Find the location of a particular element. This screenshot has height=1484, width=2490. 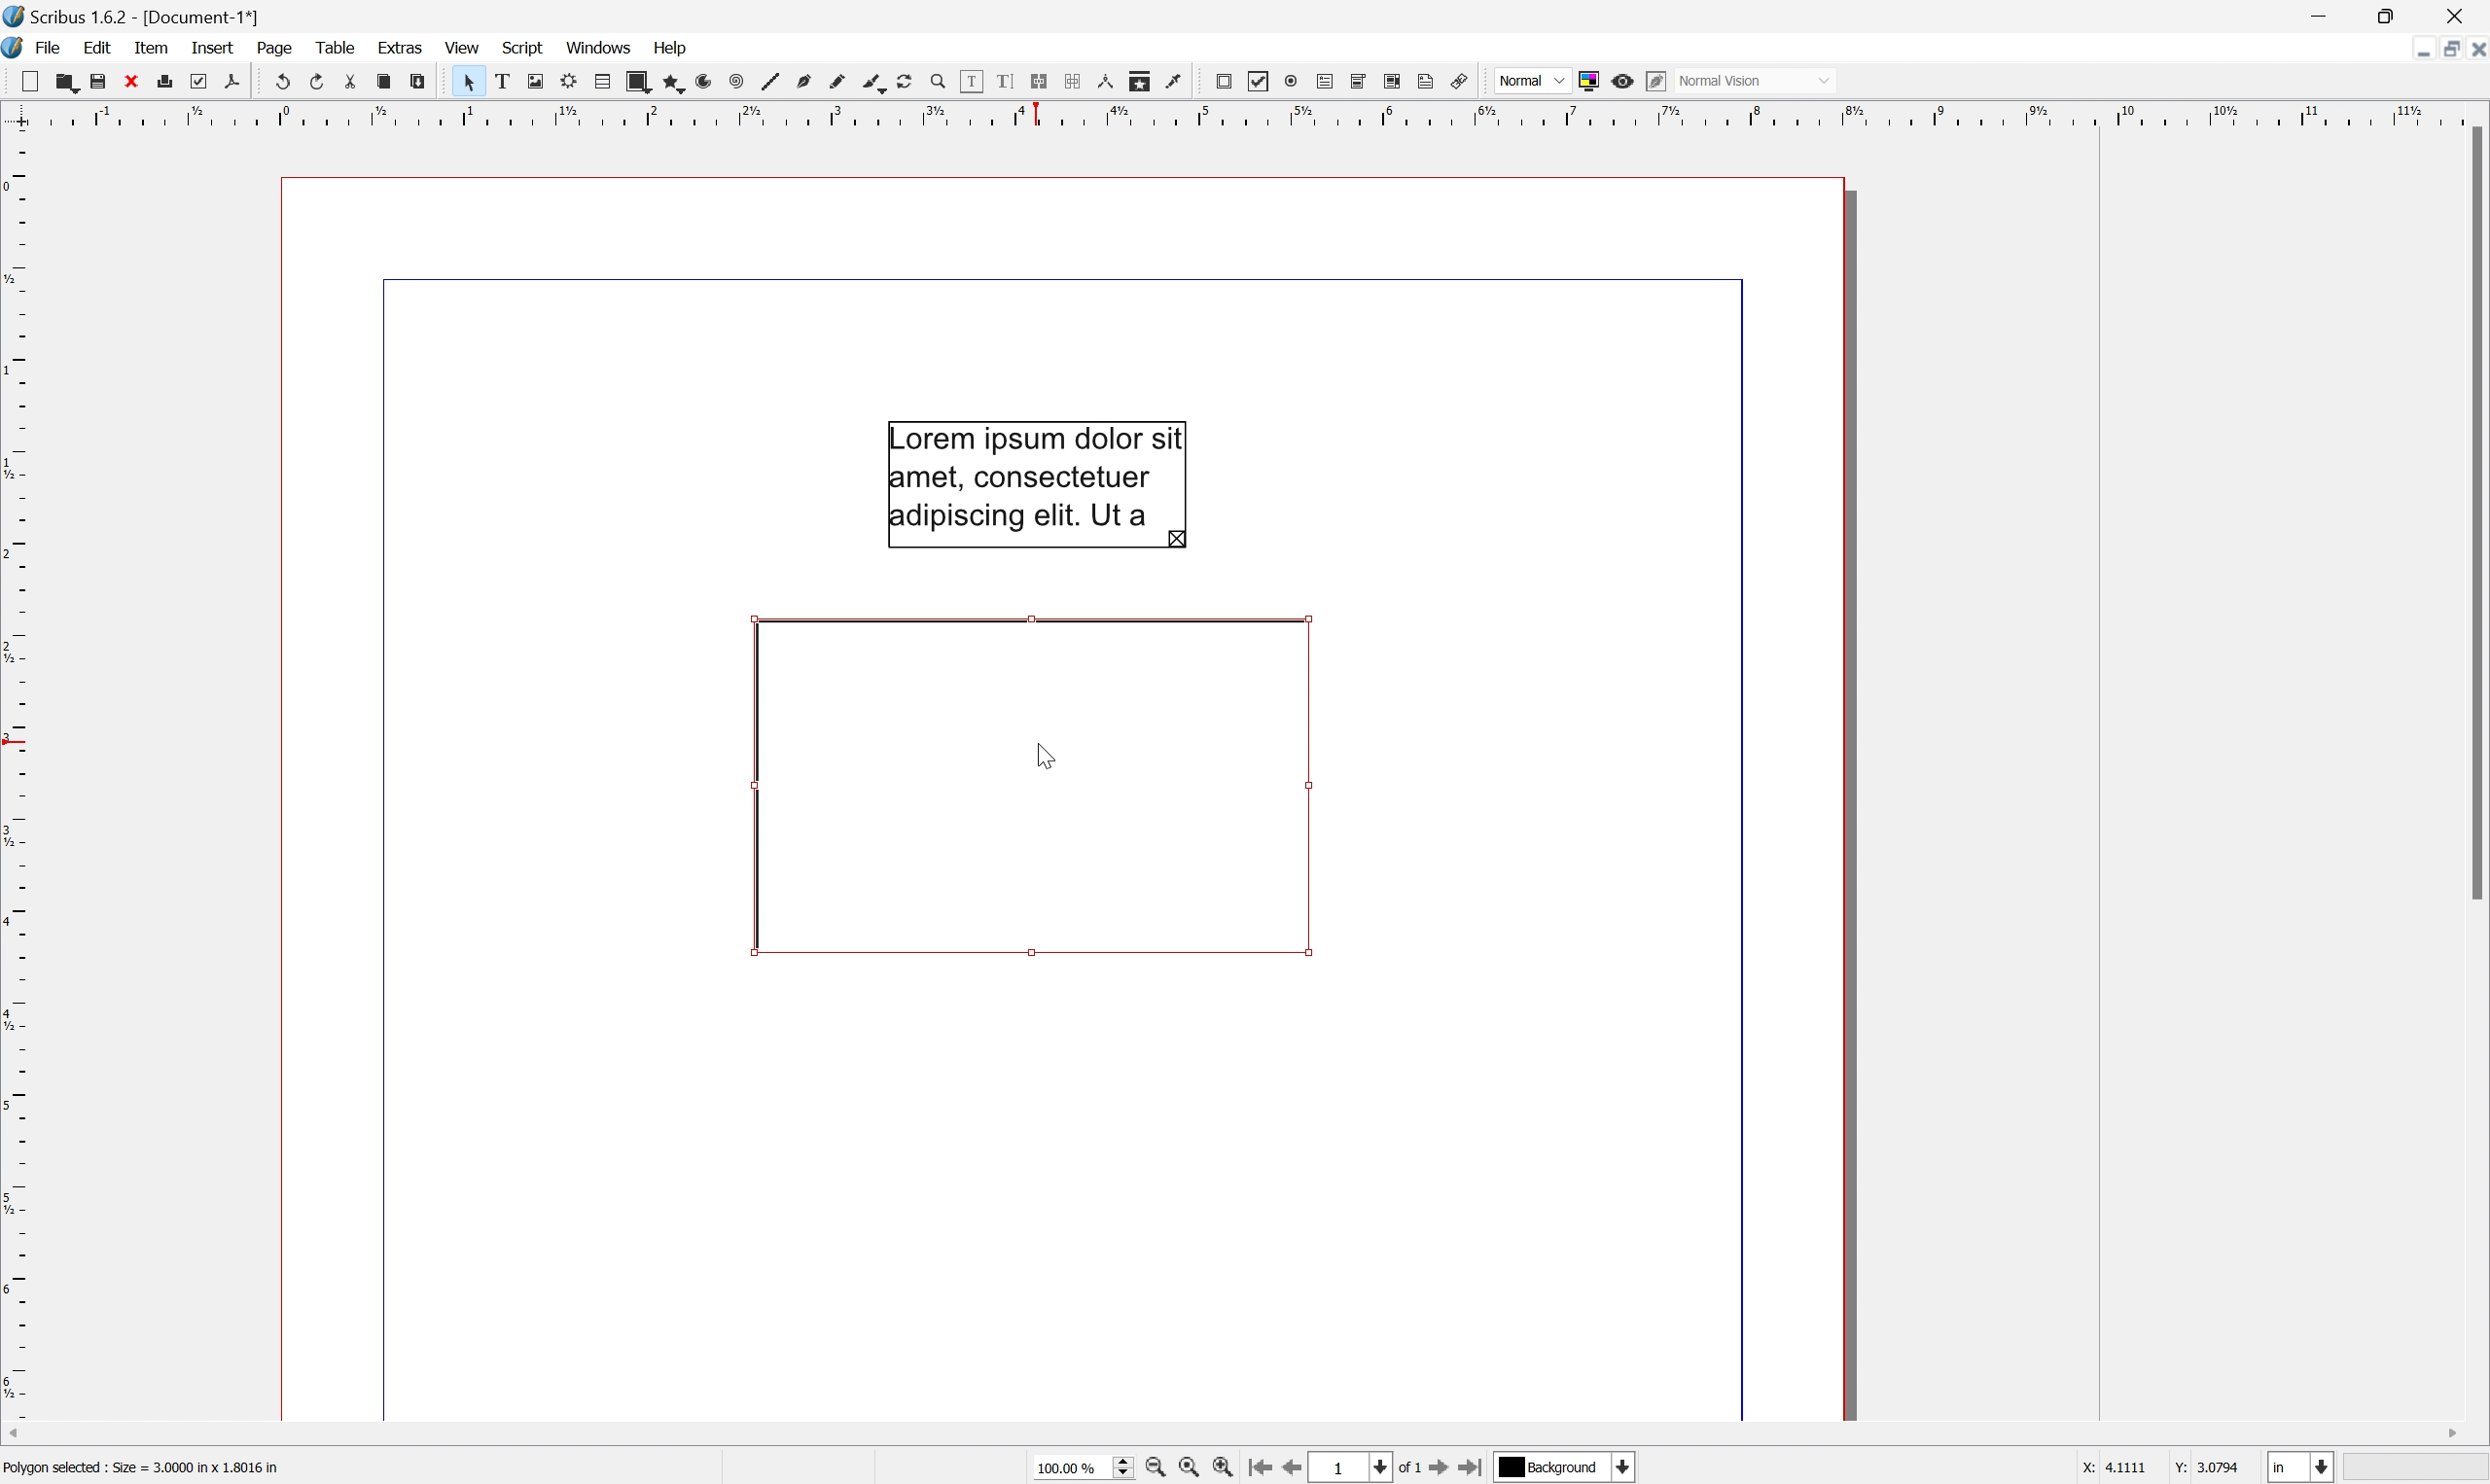

Insert is located at coordinates (211, 46).